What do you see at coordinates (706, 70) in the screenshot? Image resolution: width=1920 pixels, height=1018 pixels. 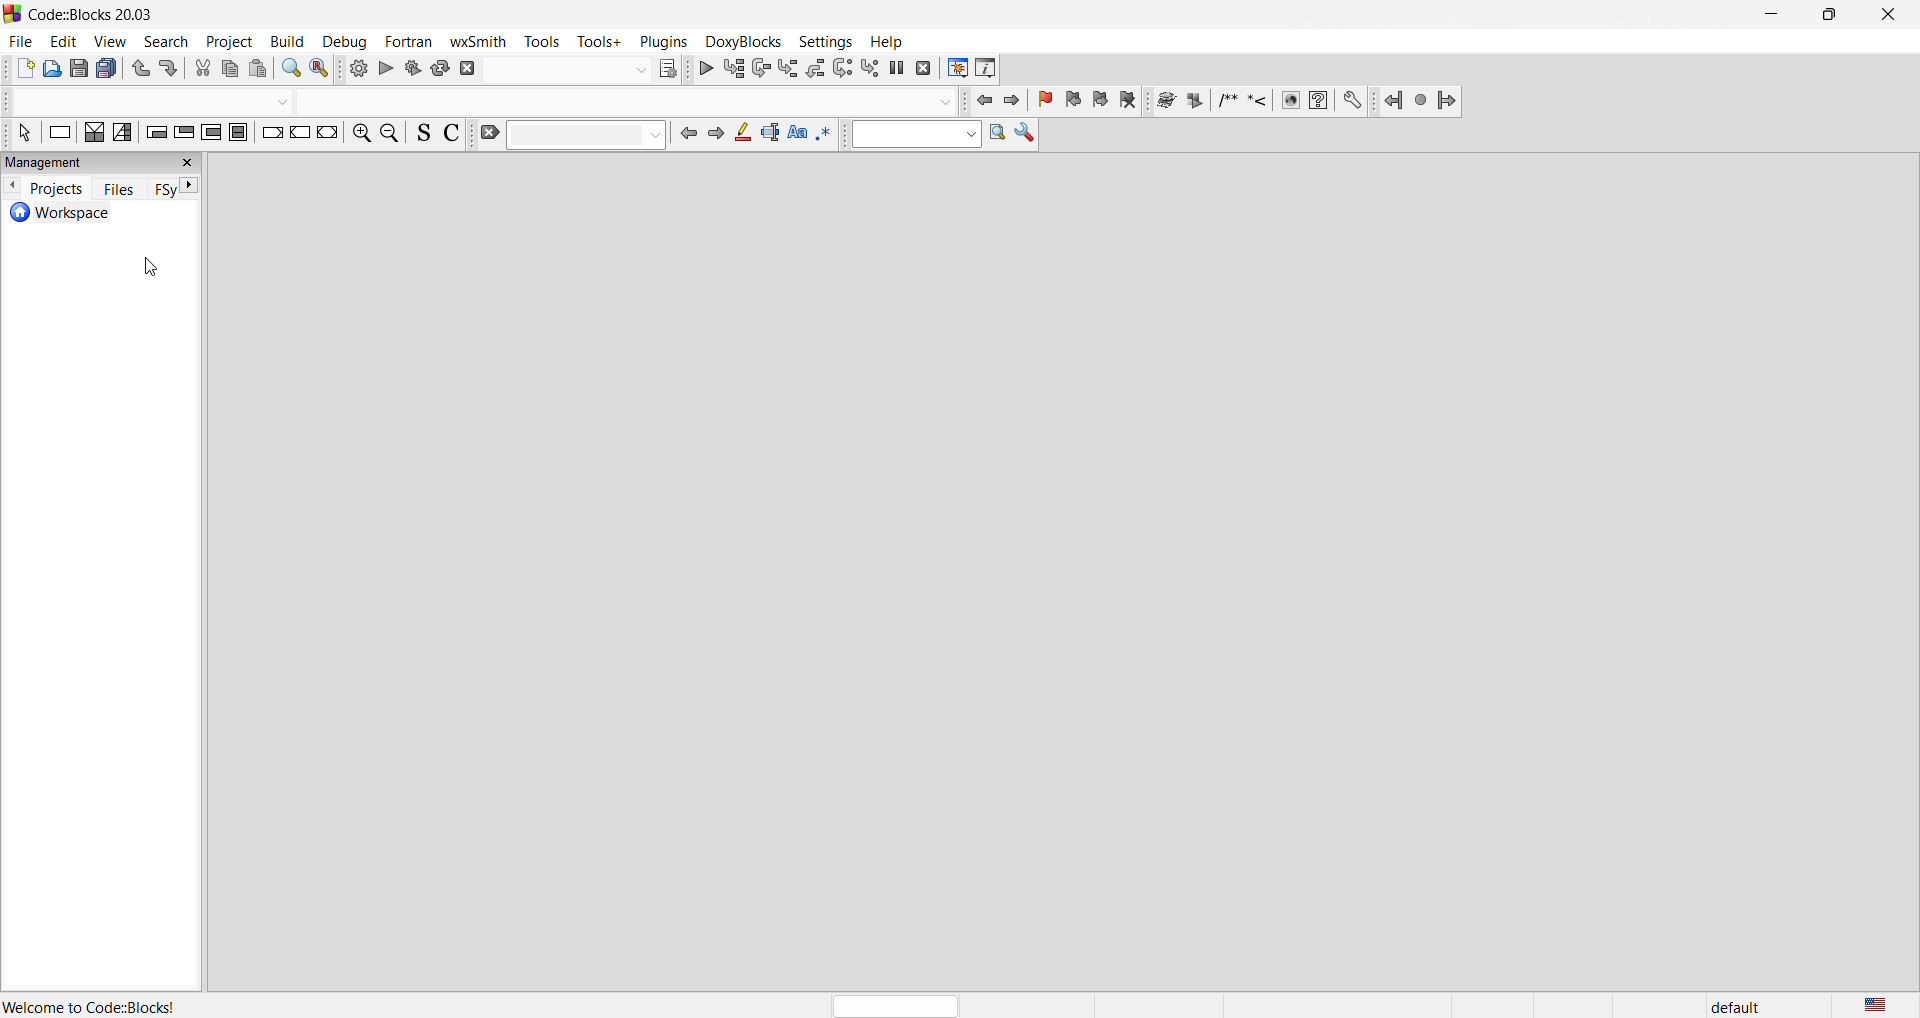 I see `debug/continue` at bounding box center [706, 70].